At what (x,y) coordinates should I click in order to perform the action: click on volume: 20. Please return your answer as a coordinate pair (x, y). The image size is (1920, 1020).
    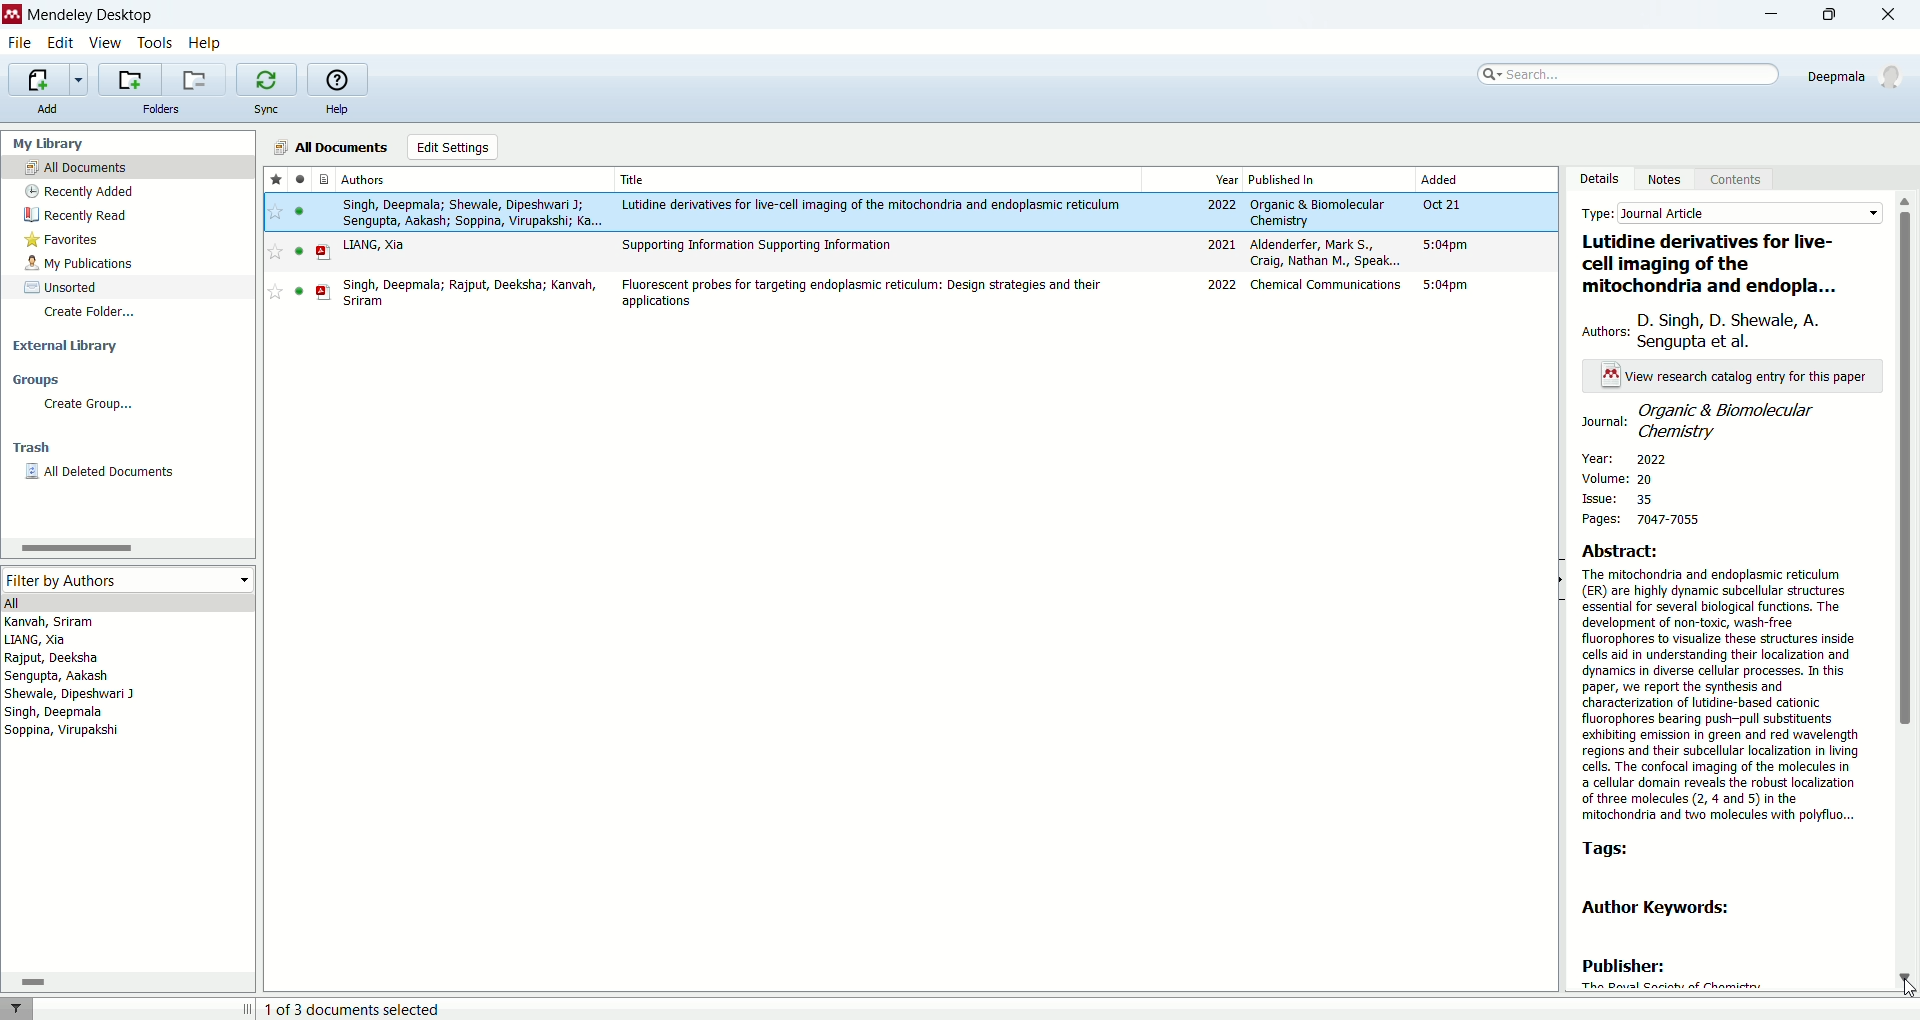
    Looking at the image, I should click on (1645, 479).